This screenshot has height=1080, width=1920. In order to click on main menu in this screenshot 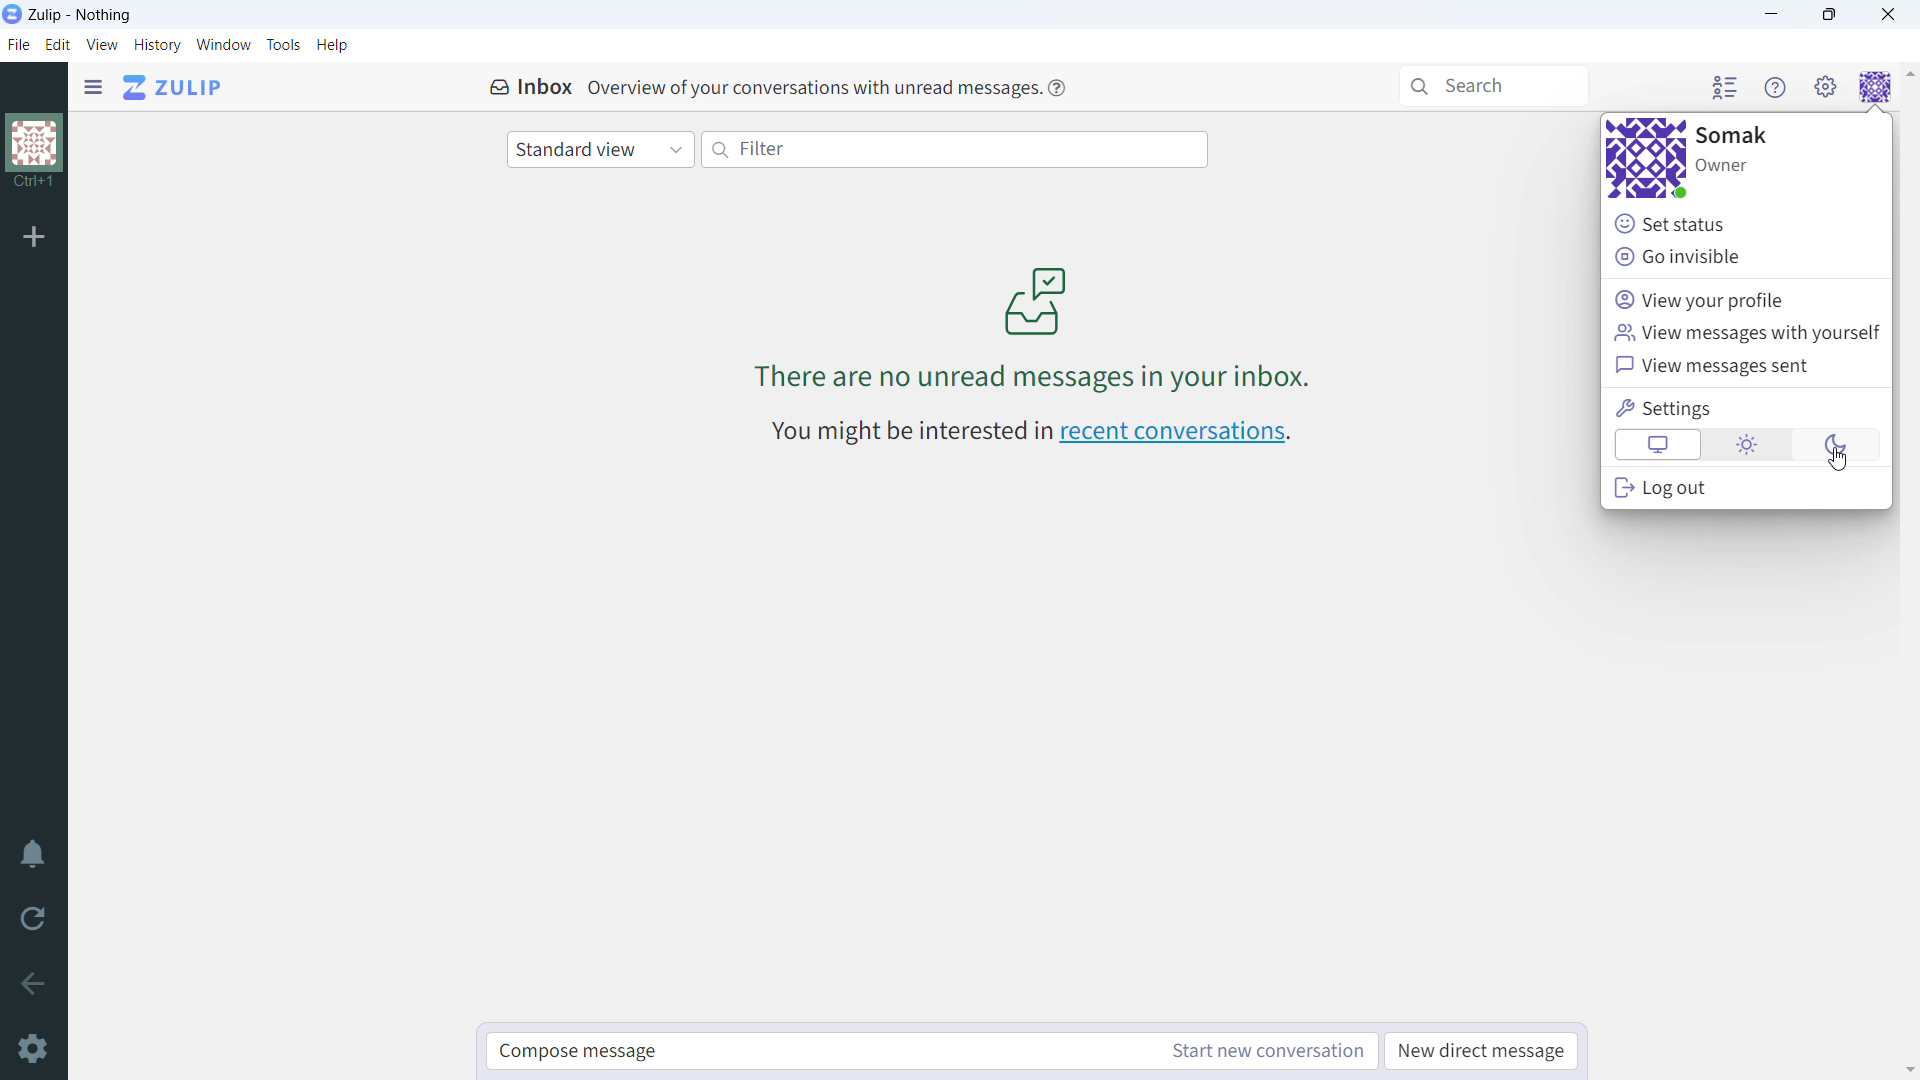, I will do `click(1827, 85)`.